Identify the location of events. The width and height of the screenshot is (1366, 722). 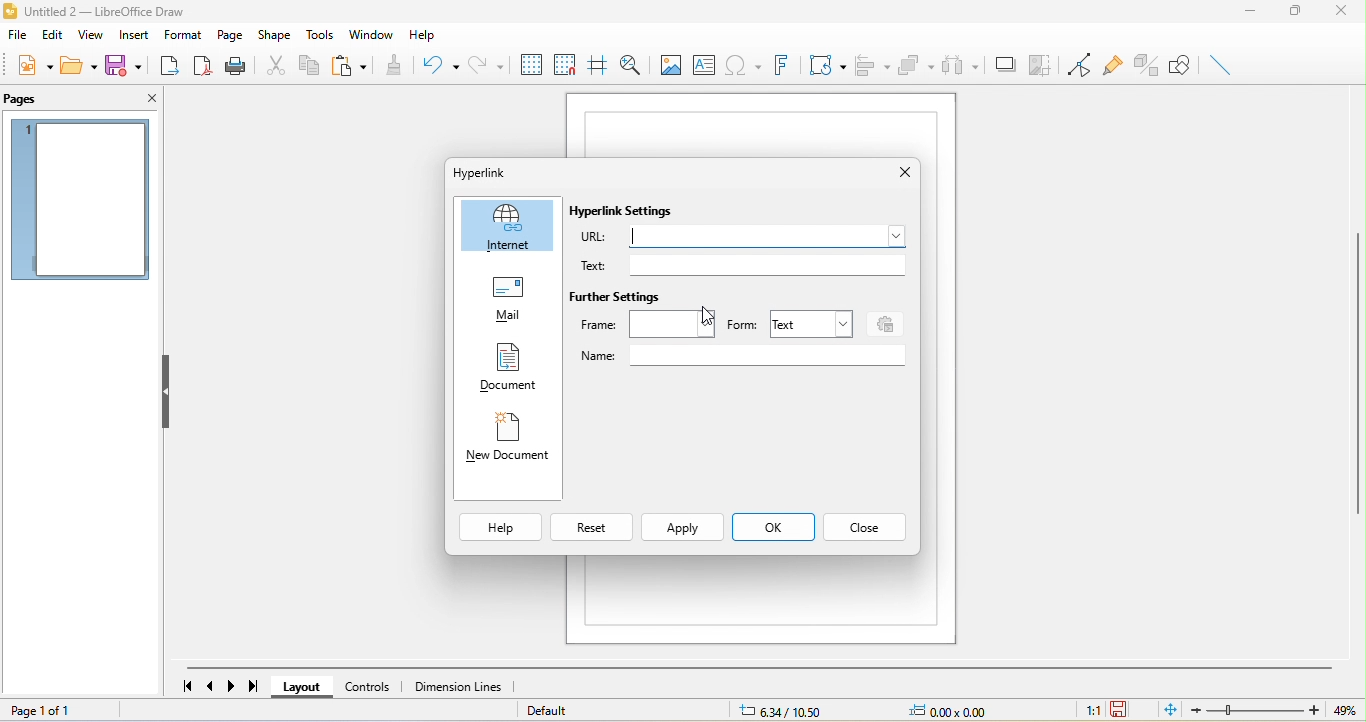
(887, 324).